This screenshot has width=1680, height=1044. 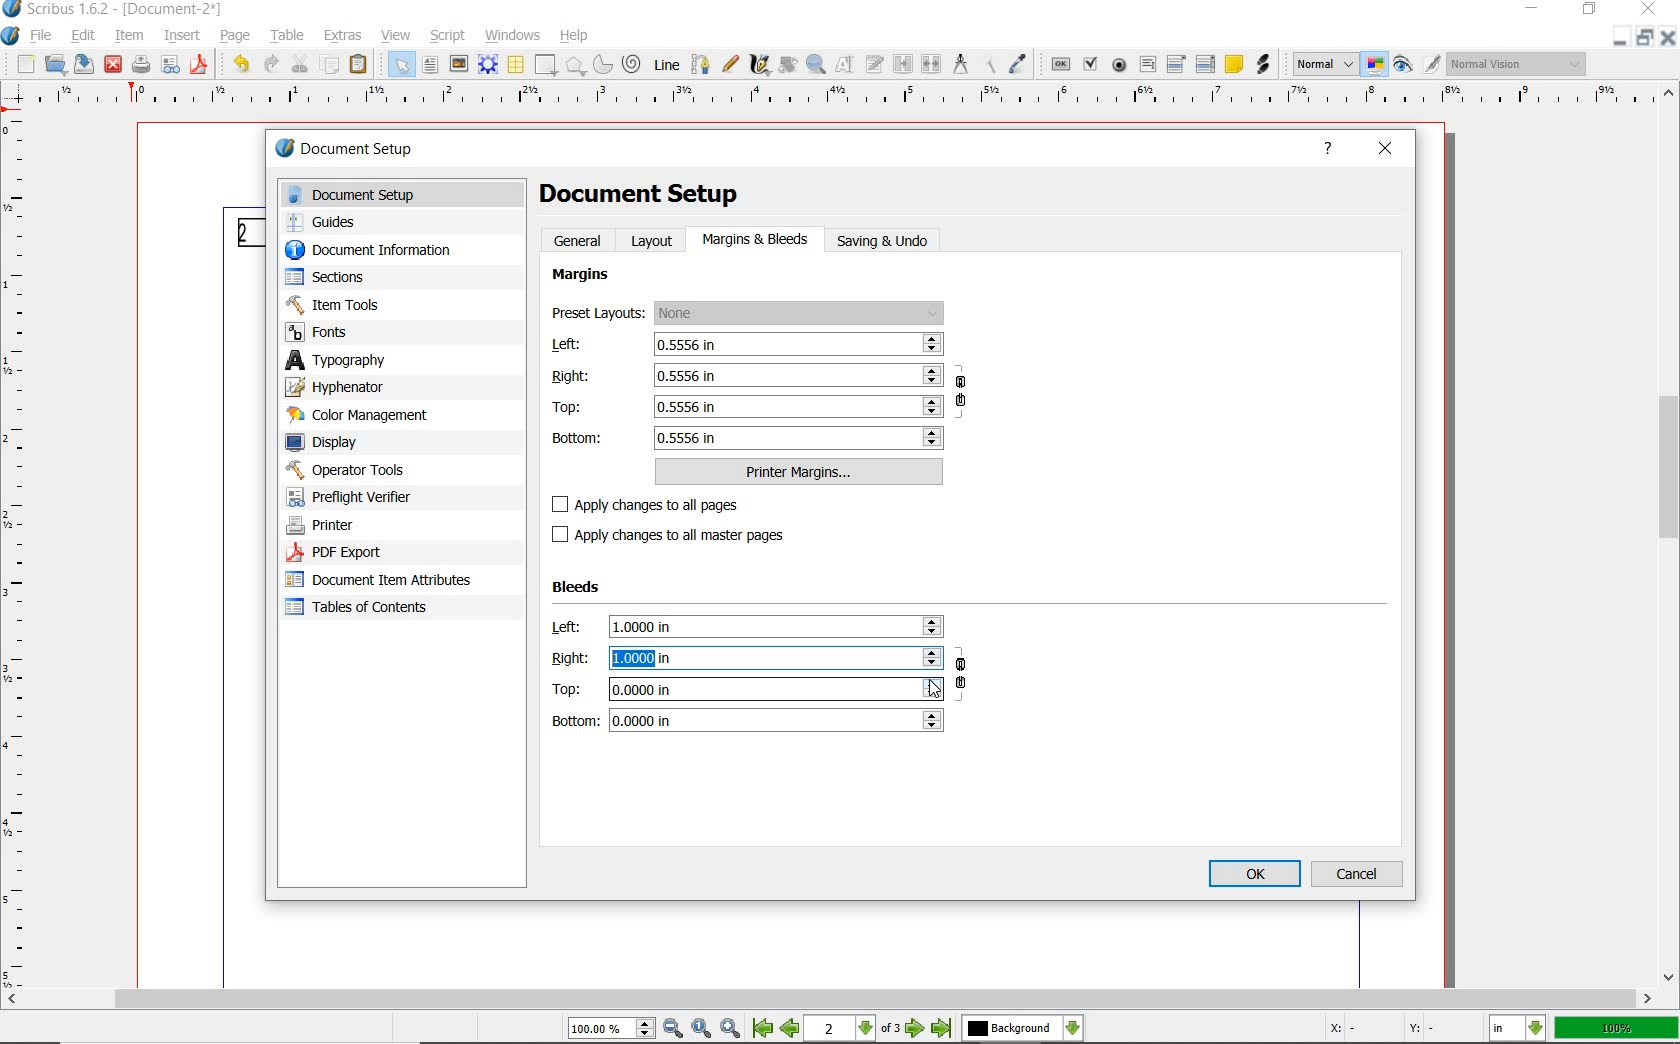 What do you see at coordinates (329, 333) in the screenshot?
I see `fonts` at bounding box center [329, 333].